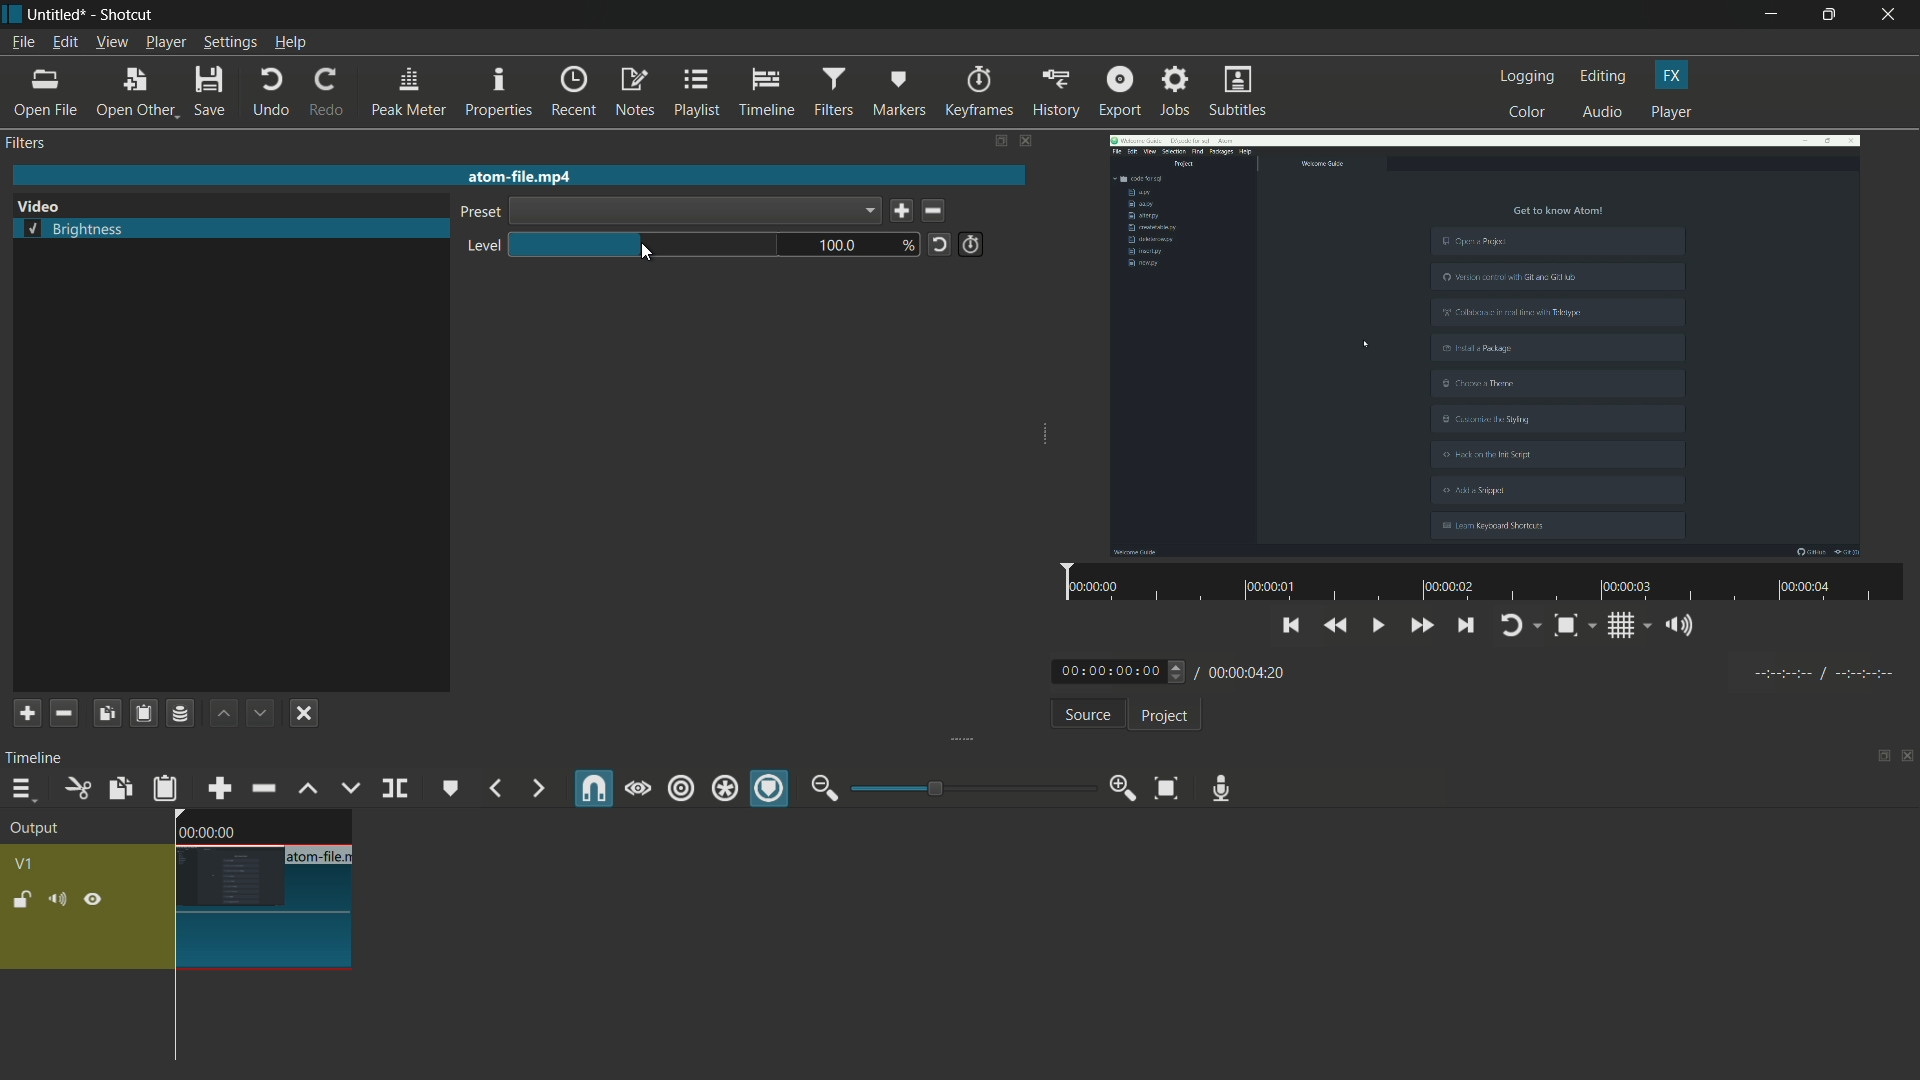  What do you see at coordinates (118, 788) in the screenshot?
I see `copy` at bounding box center [118, 788].